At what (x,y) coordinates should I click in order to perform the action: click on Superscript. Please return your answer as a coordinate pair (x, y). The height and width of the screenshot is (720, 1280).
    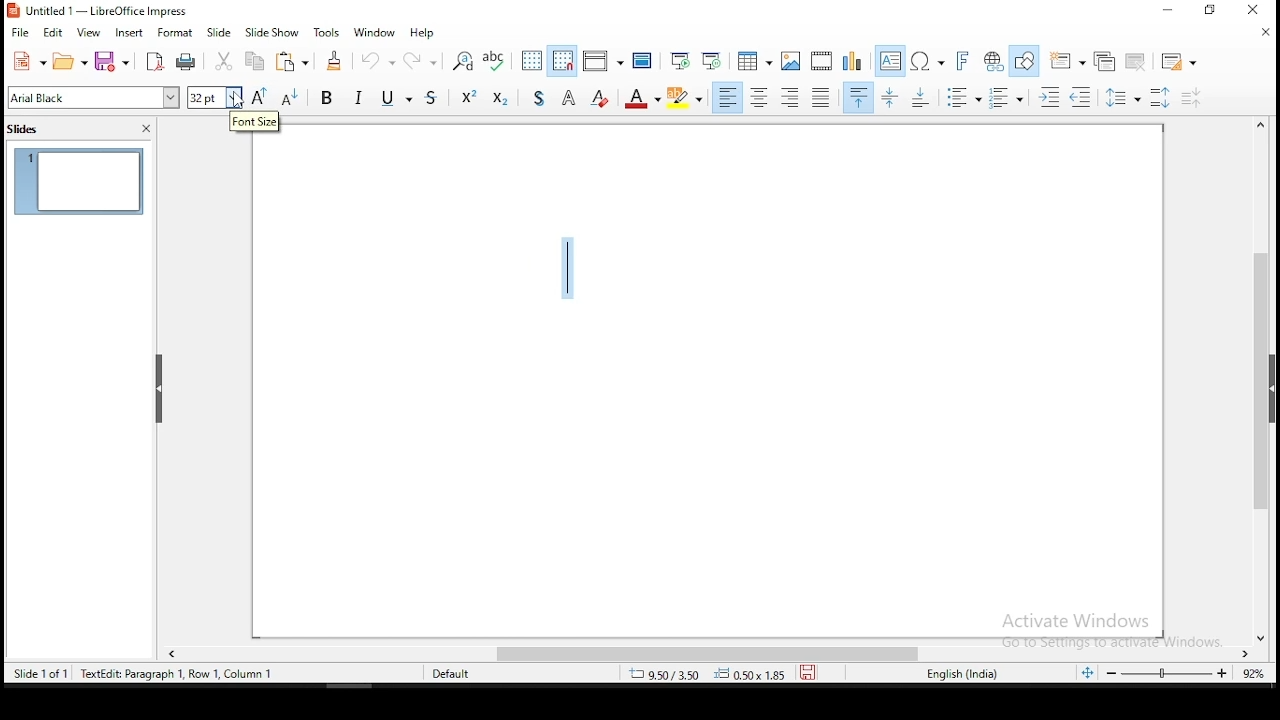
    Looking at the image, I should click on (468, 95).